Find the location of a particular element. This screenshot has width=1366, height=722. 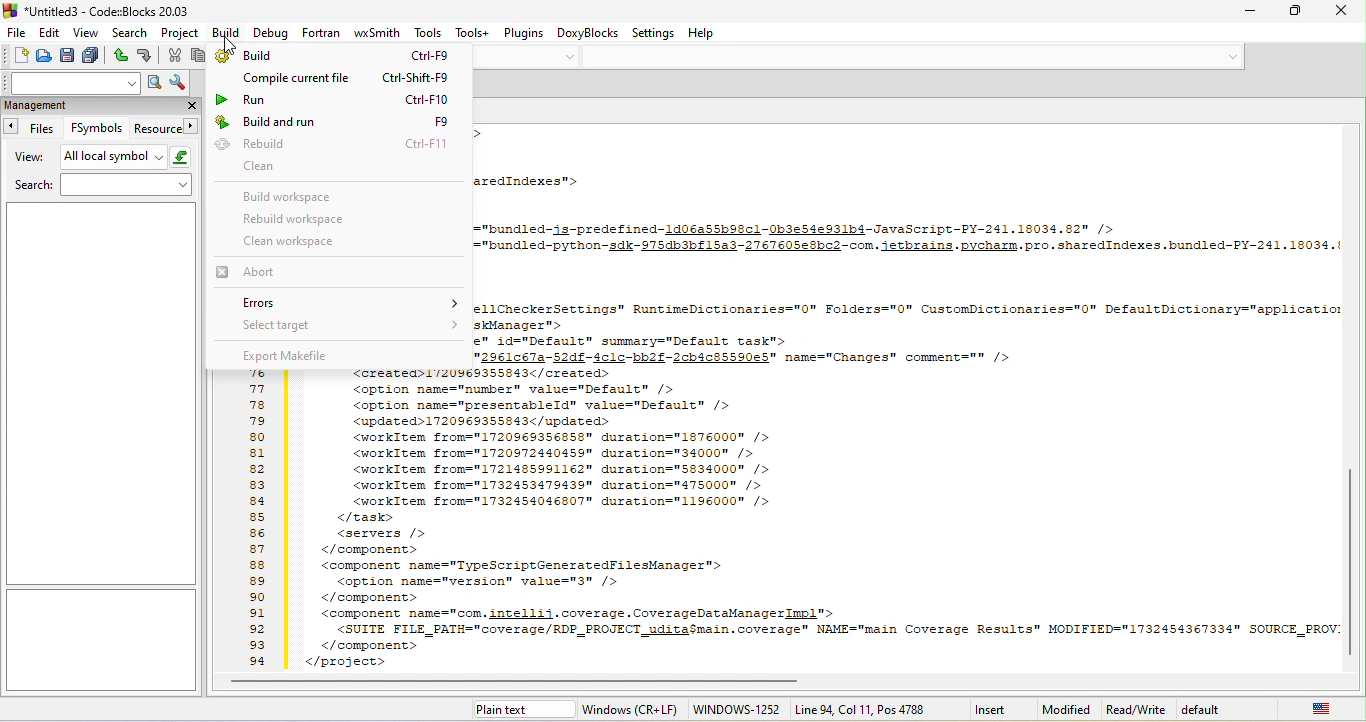

scrollbar is located at coordinates (513, 682).